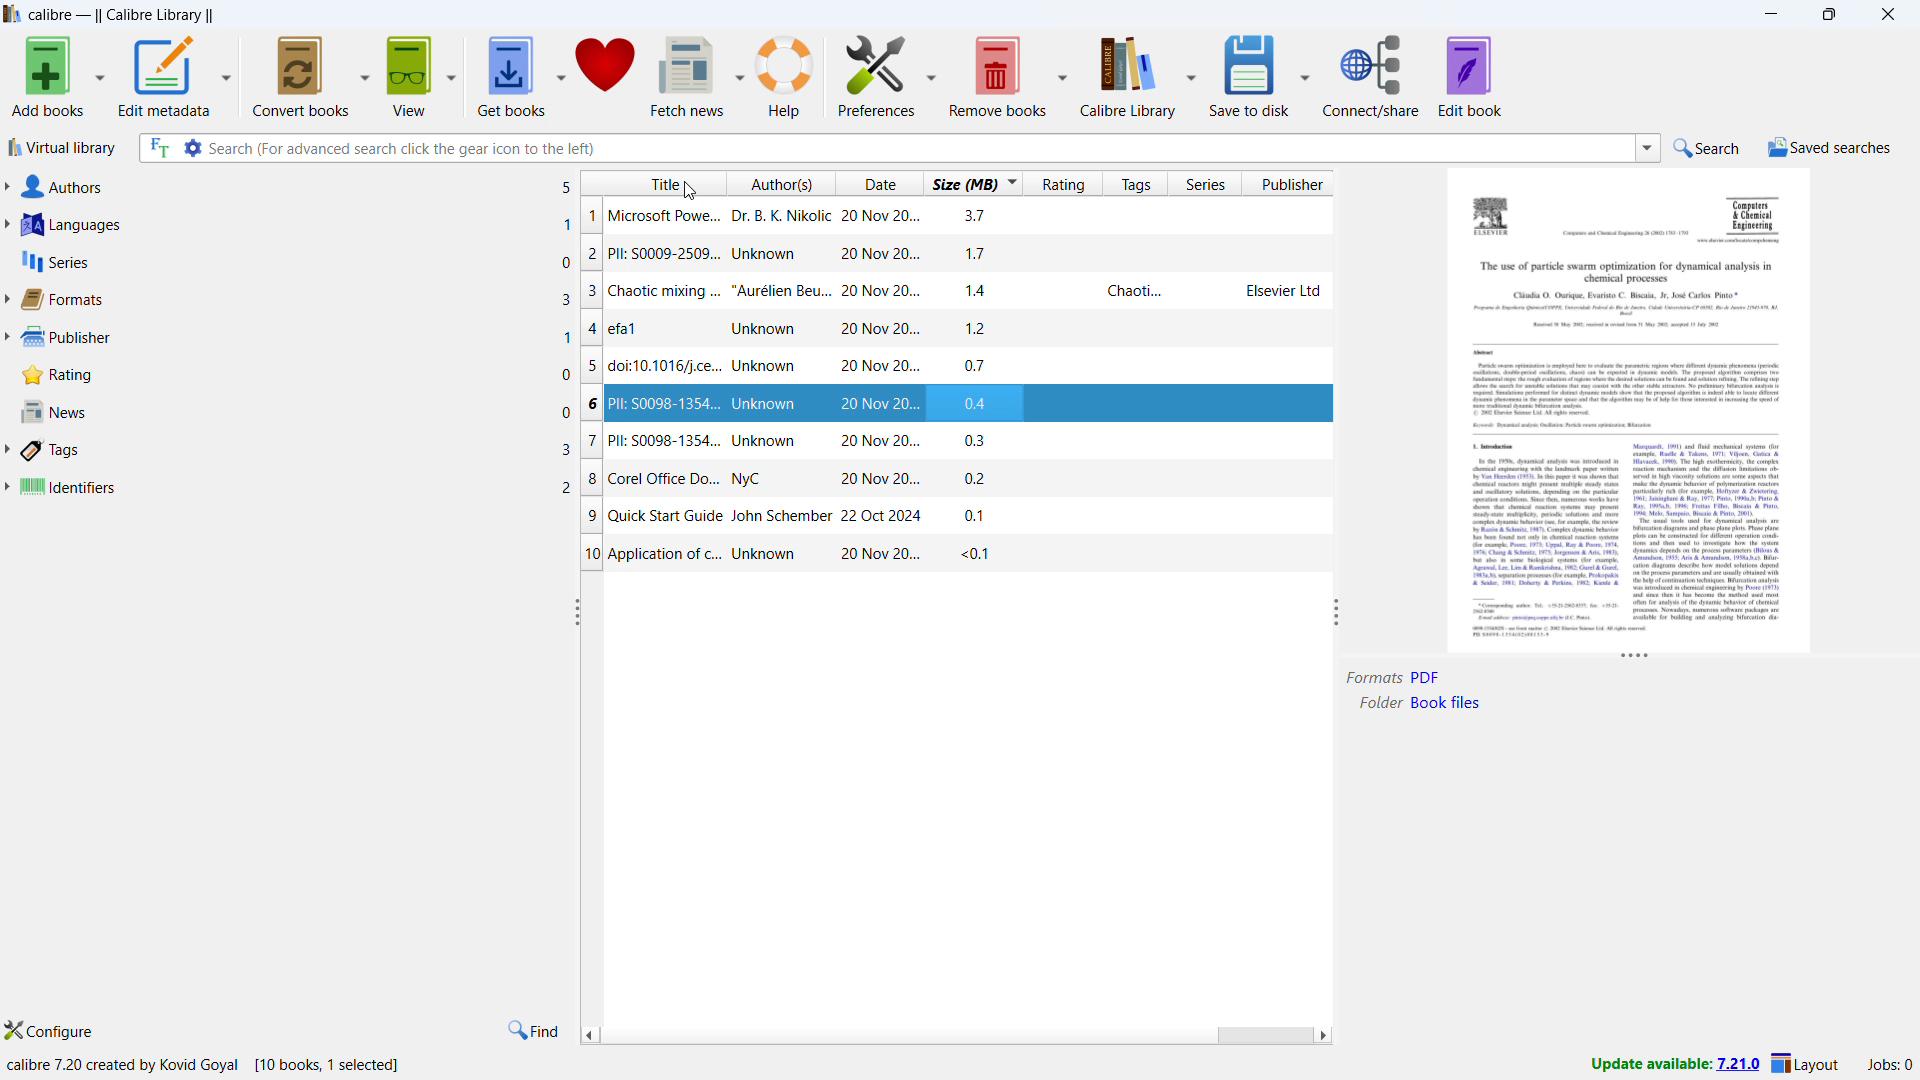 The image size is (1920, 1080). Describe the element at coordinates (983, 255) in the screenshot. I see `17` at that location.